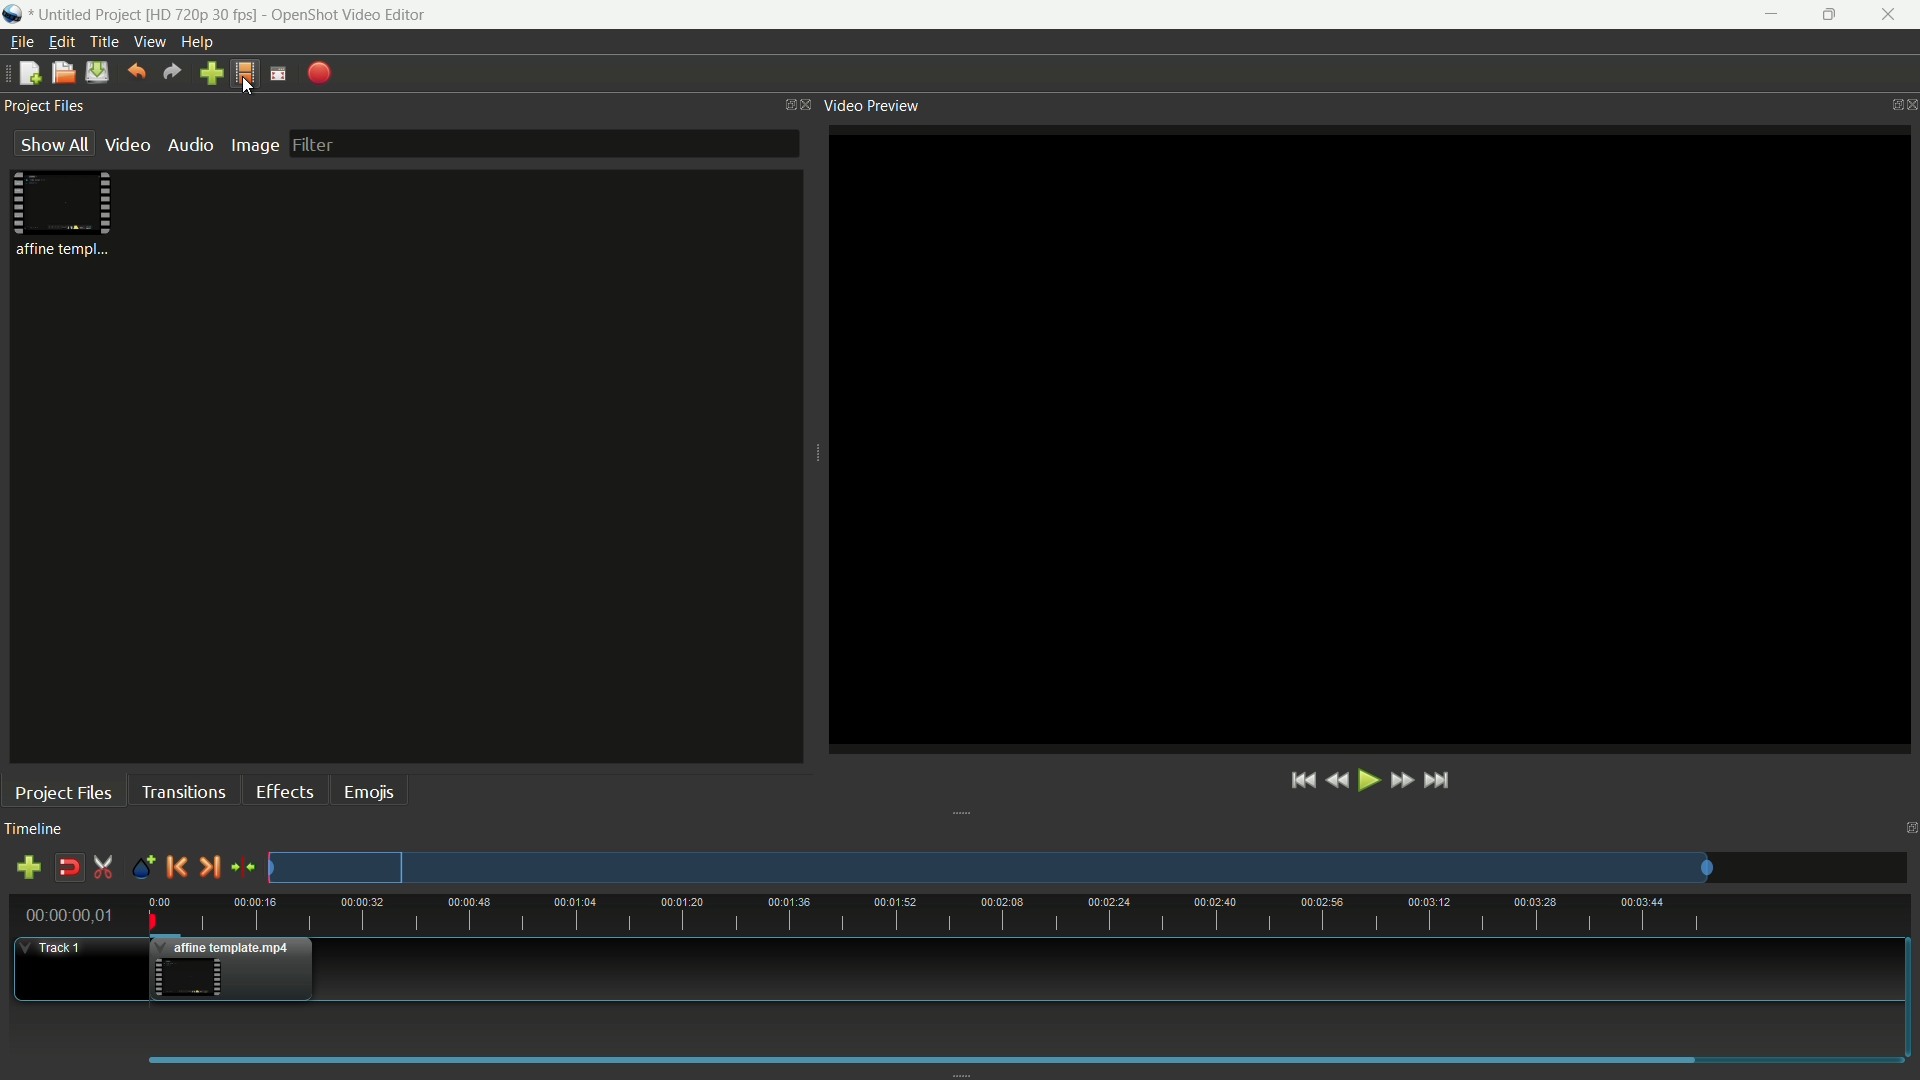 The image size is (1920, 1080). What do you see at coordinates (62, 794) in the screenshot?
I see `project files` at bounding box center [62, 794].